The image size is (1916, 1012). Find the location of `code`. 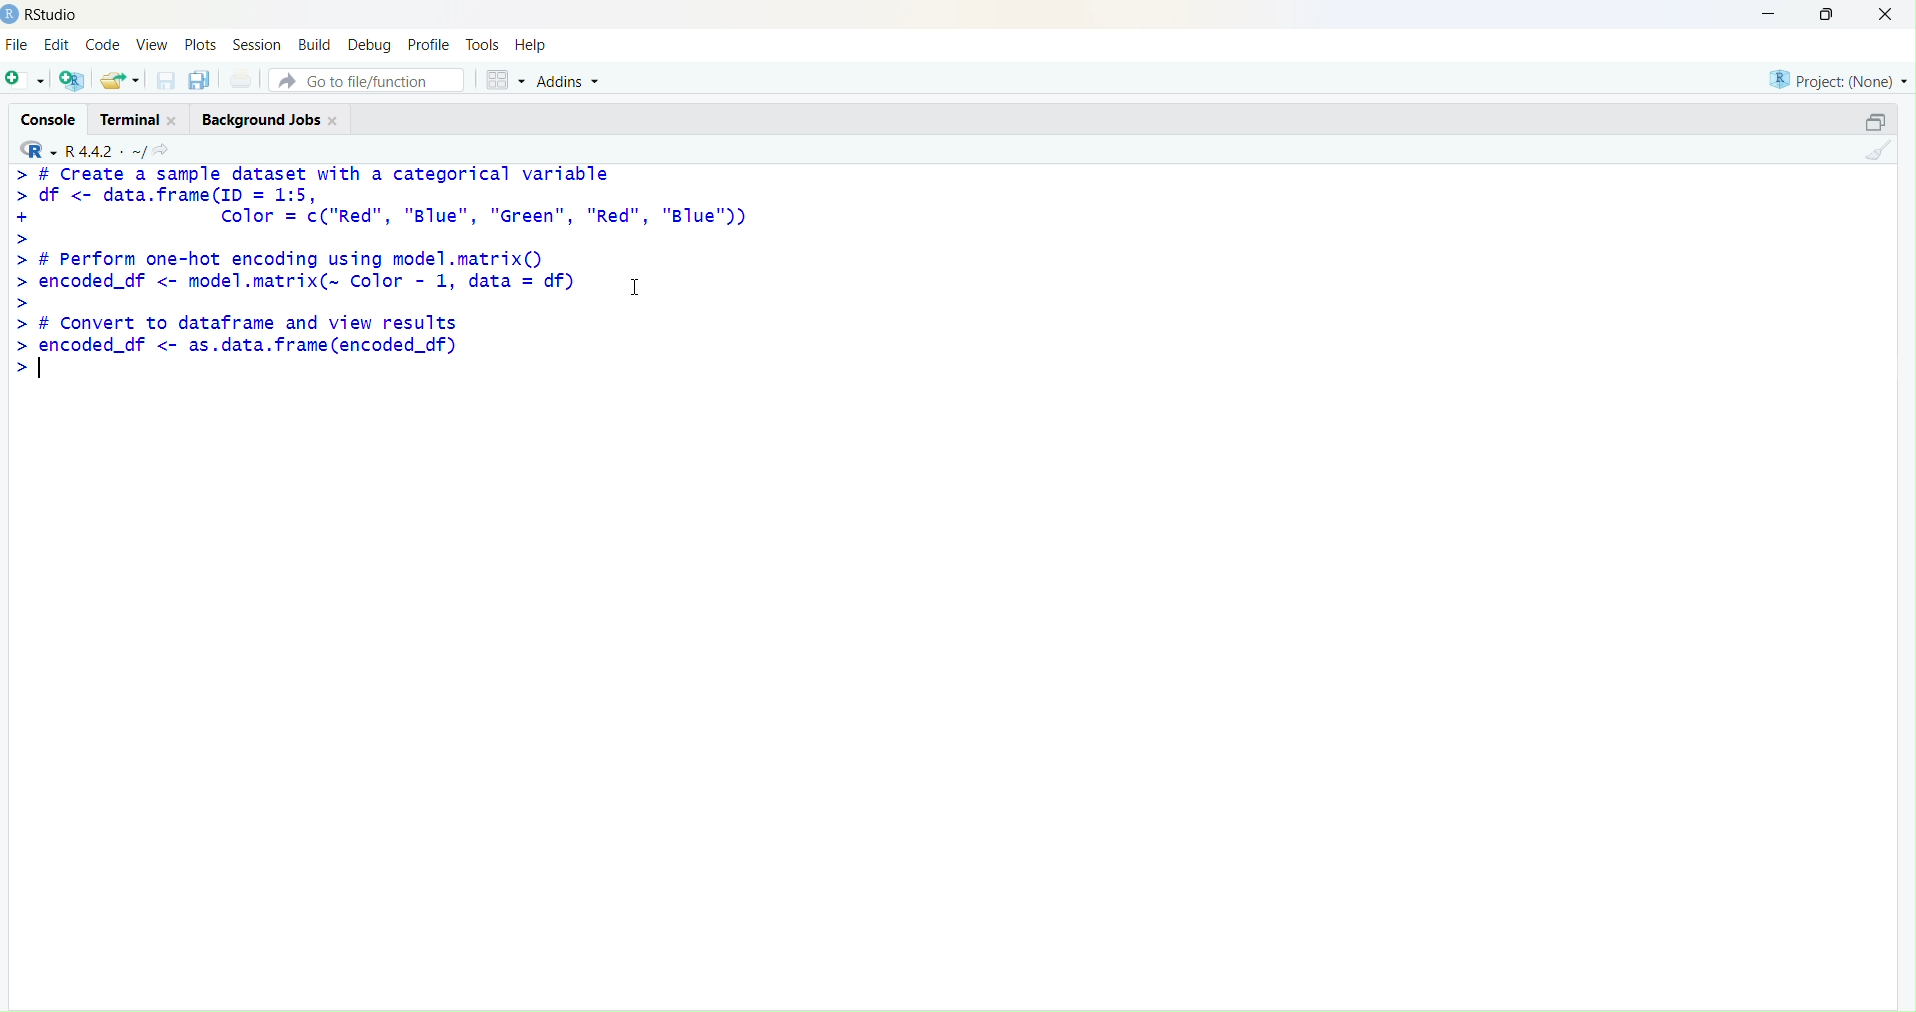

code is located at coordinates (103, 46).